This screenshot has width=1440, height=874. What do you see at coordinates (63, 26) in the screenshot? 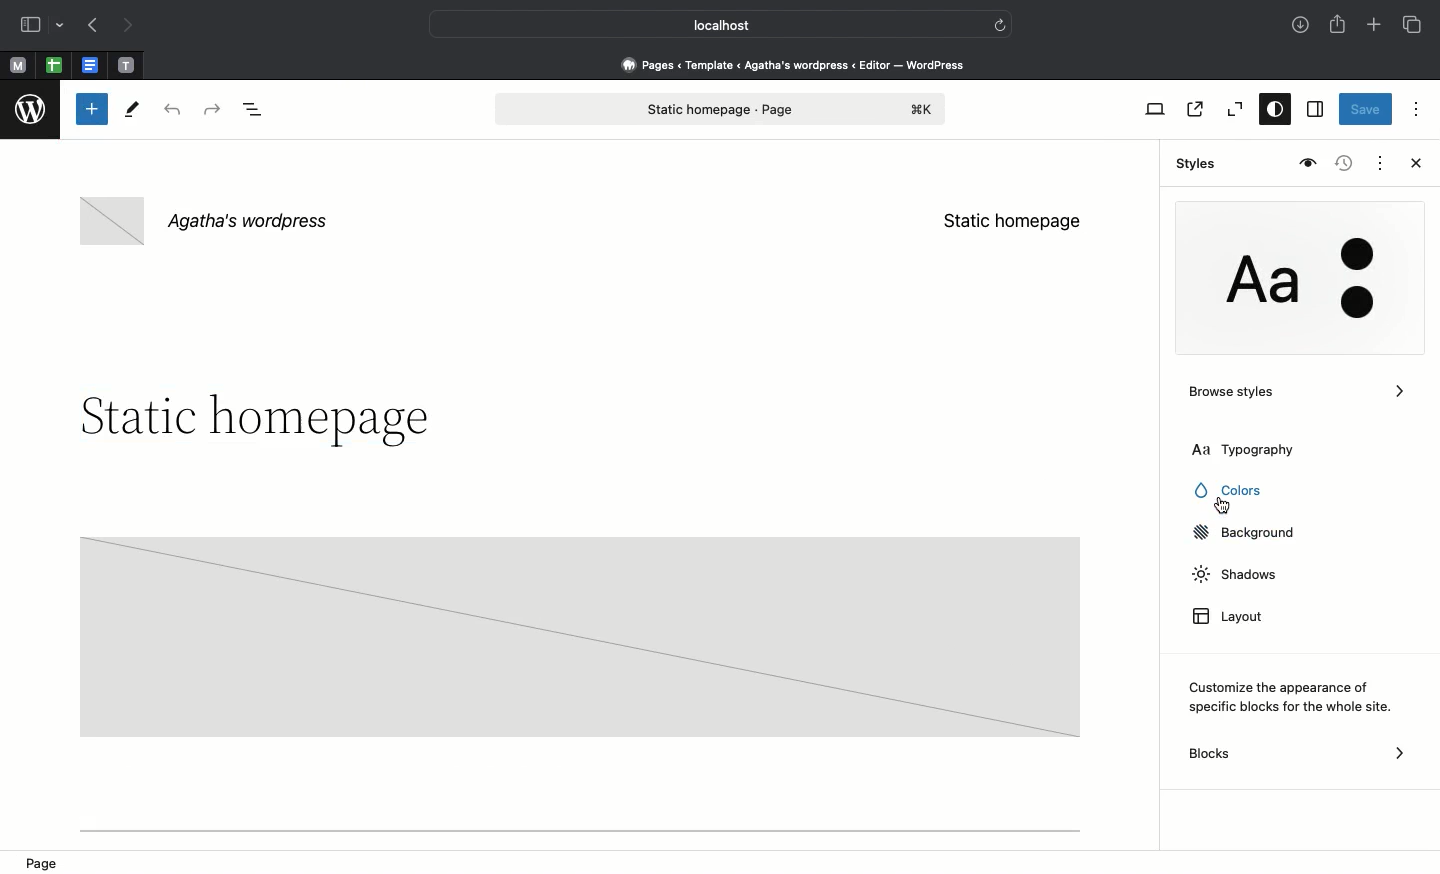
I see `drop-down` at bounding box center [63, 26].